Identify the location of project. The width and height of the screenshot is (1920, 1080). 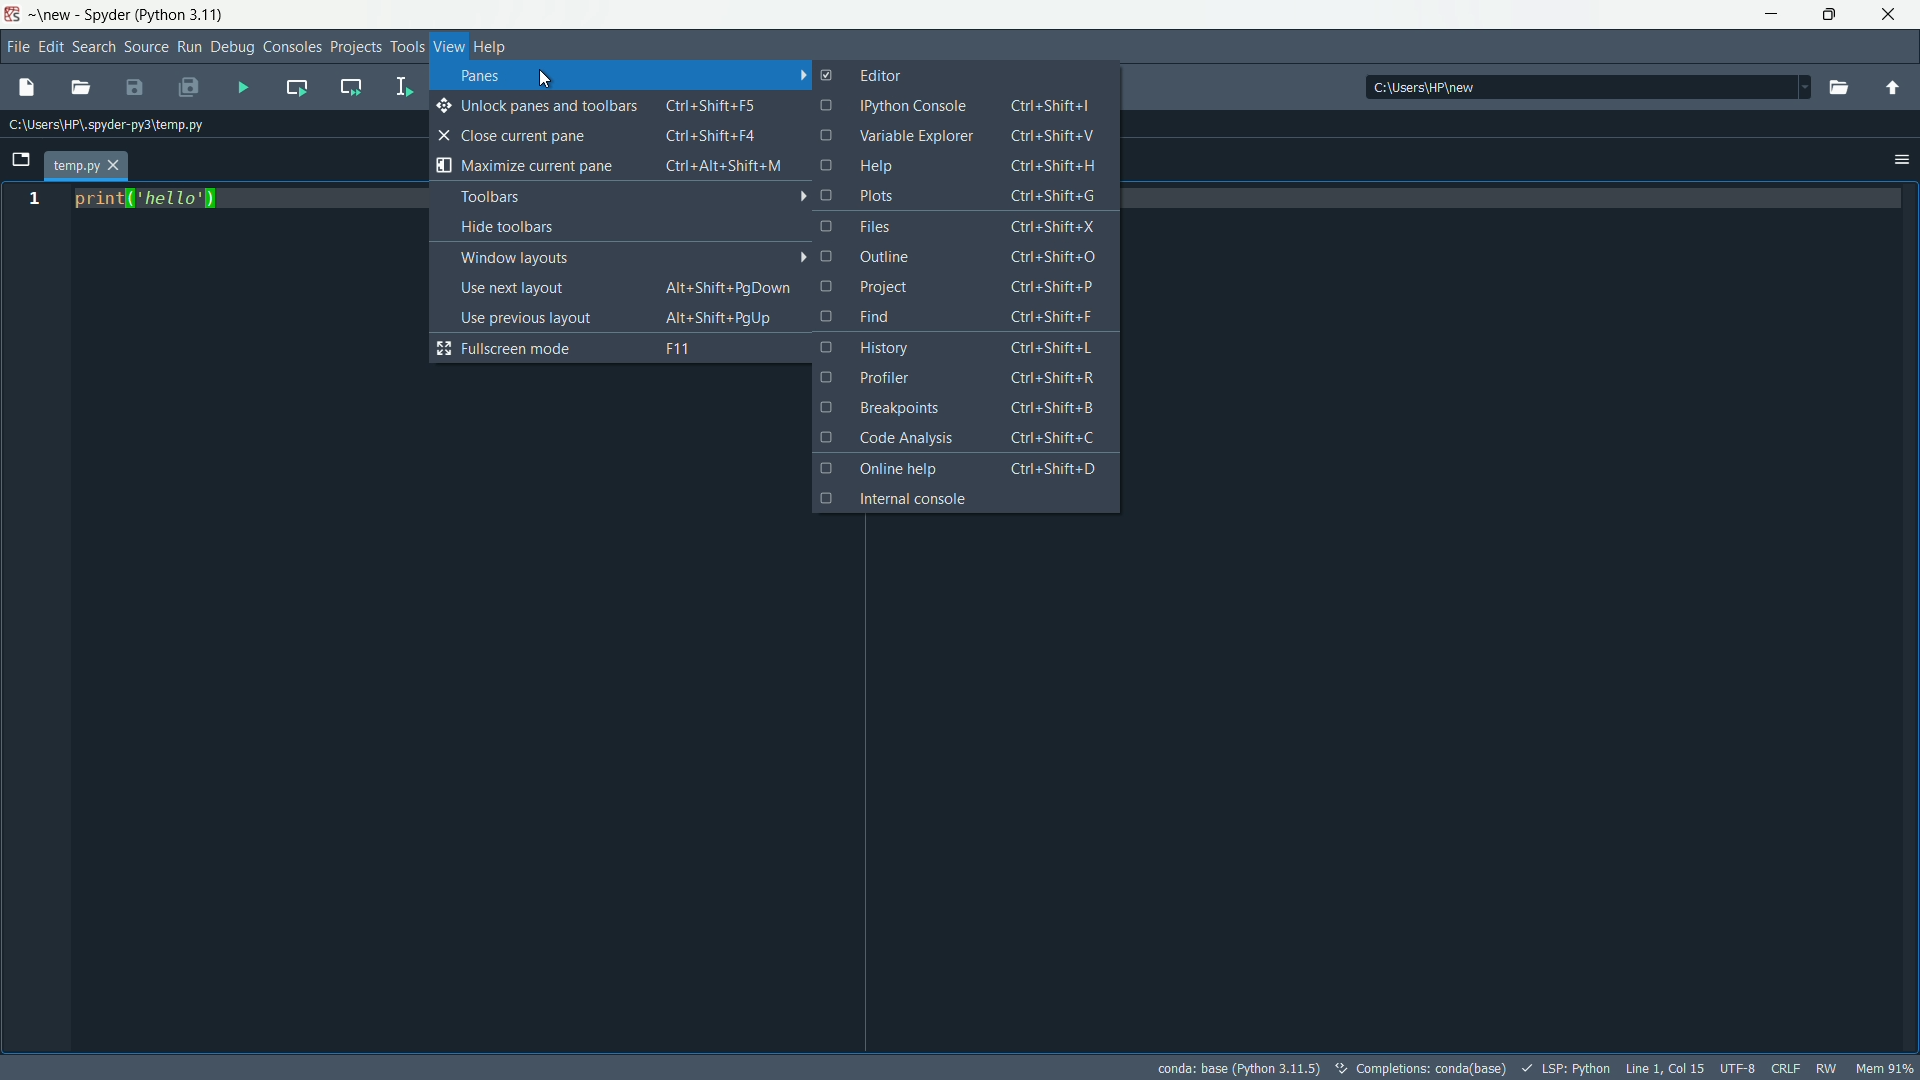
(960, 289).